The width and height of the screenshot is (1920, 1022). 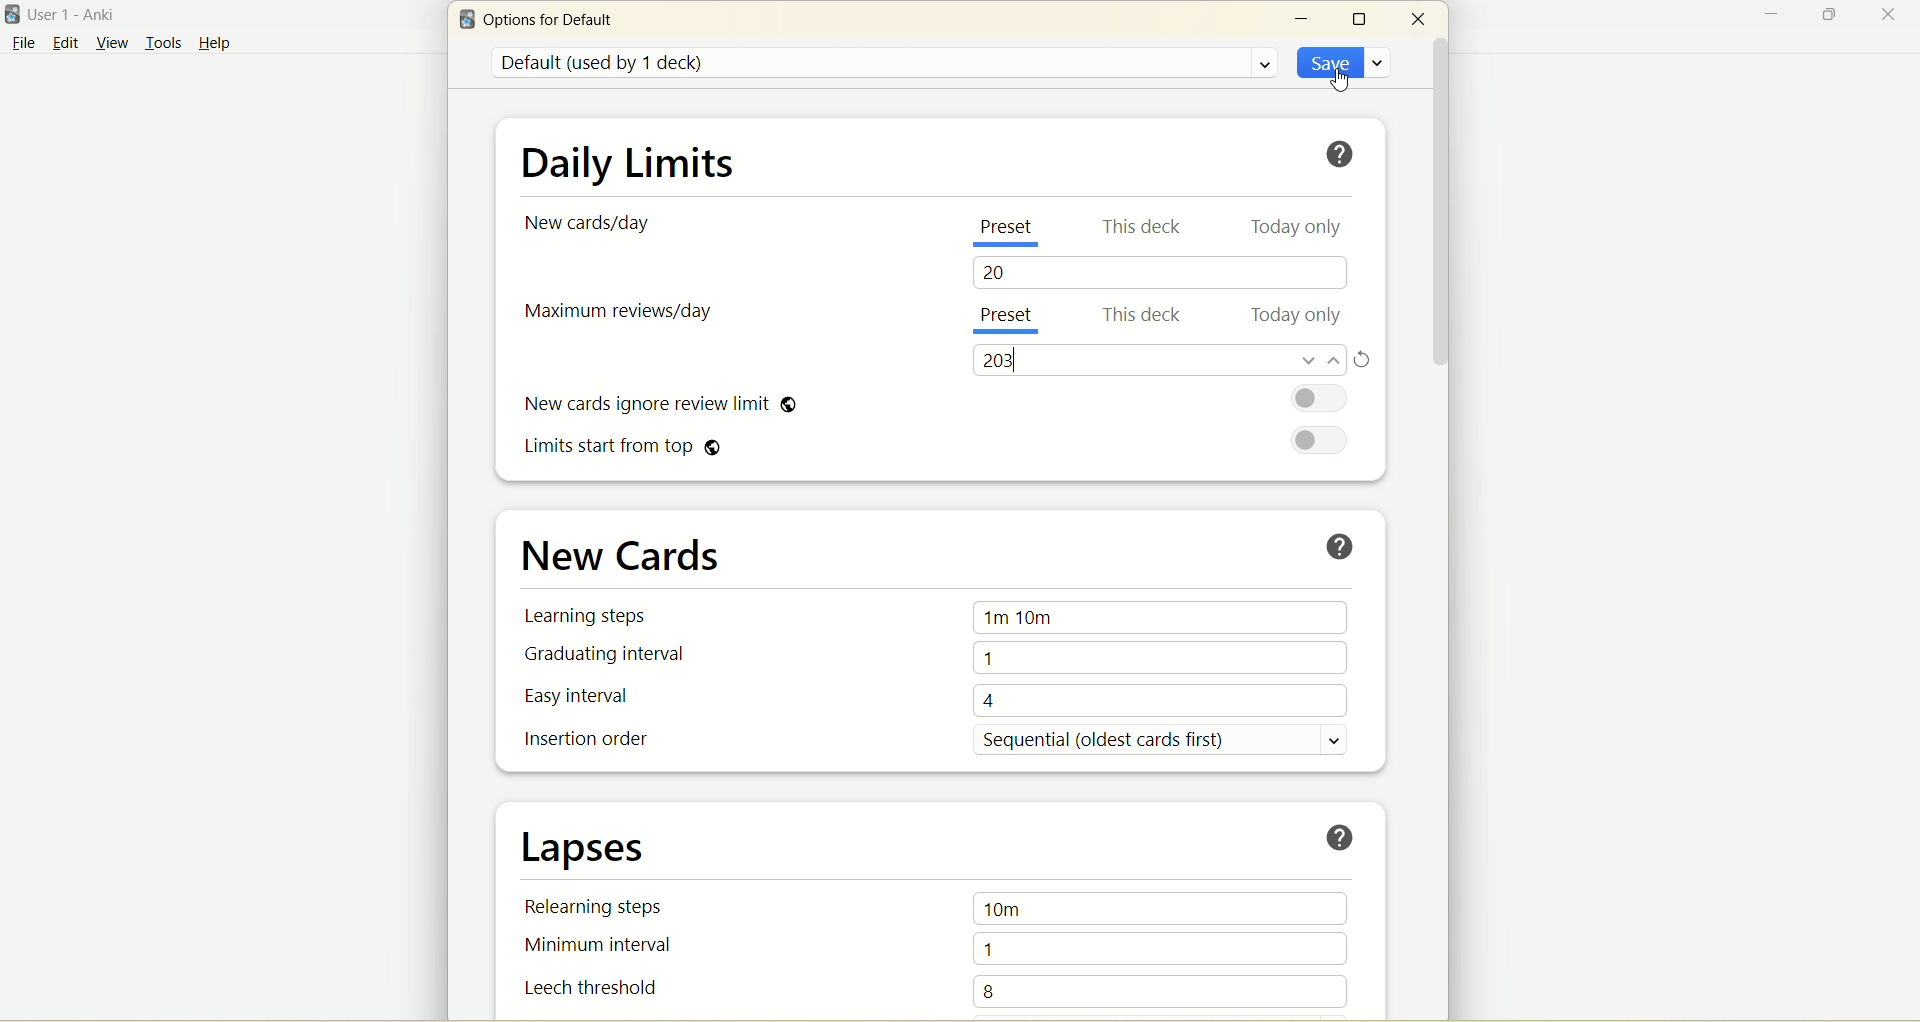 What do you see at coordinates (625, 558) in the screenshot?
I see `new cards` at bounding box center [625, 558].